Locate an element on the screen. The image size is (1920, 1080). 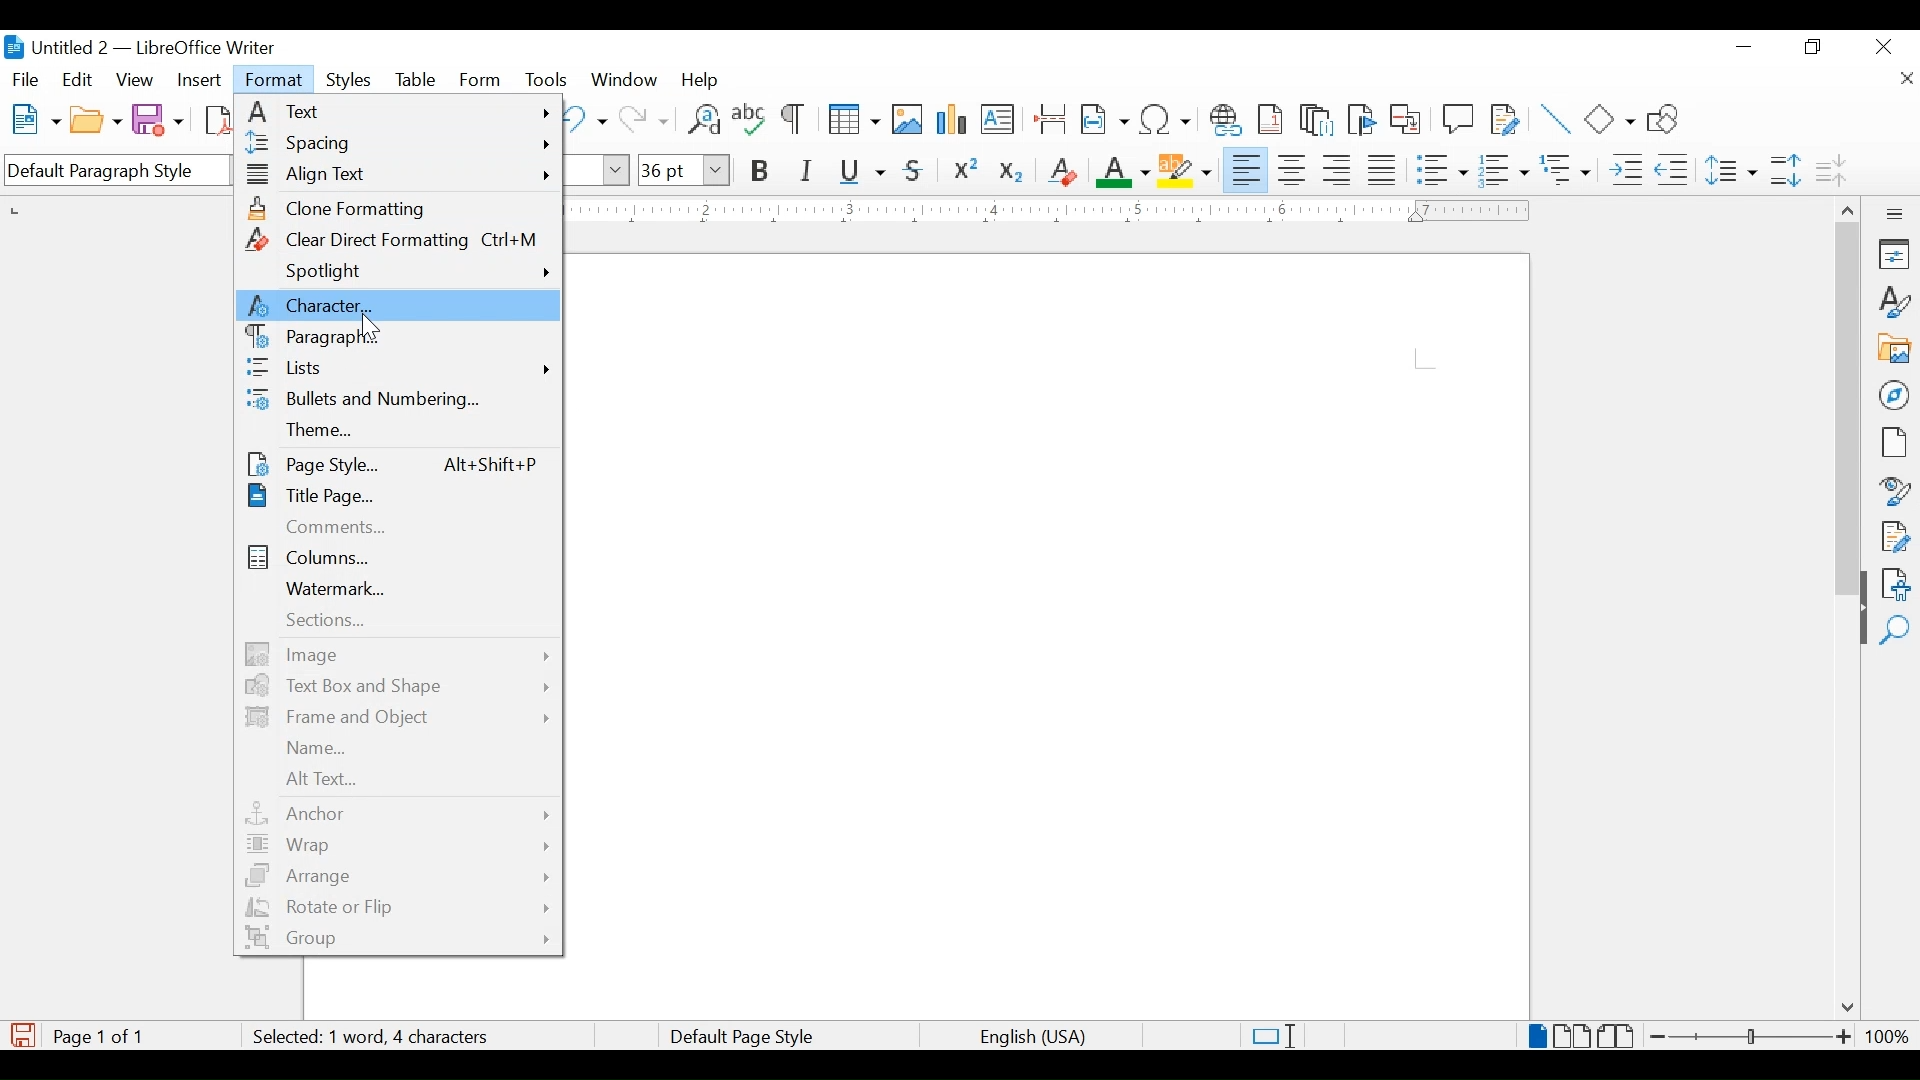
zoom slider is located at coordinates (1752, 1036).